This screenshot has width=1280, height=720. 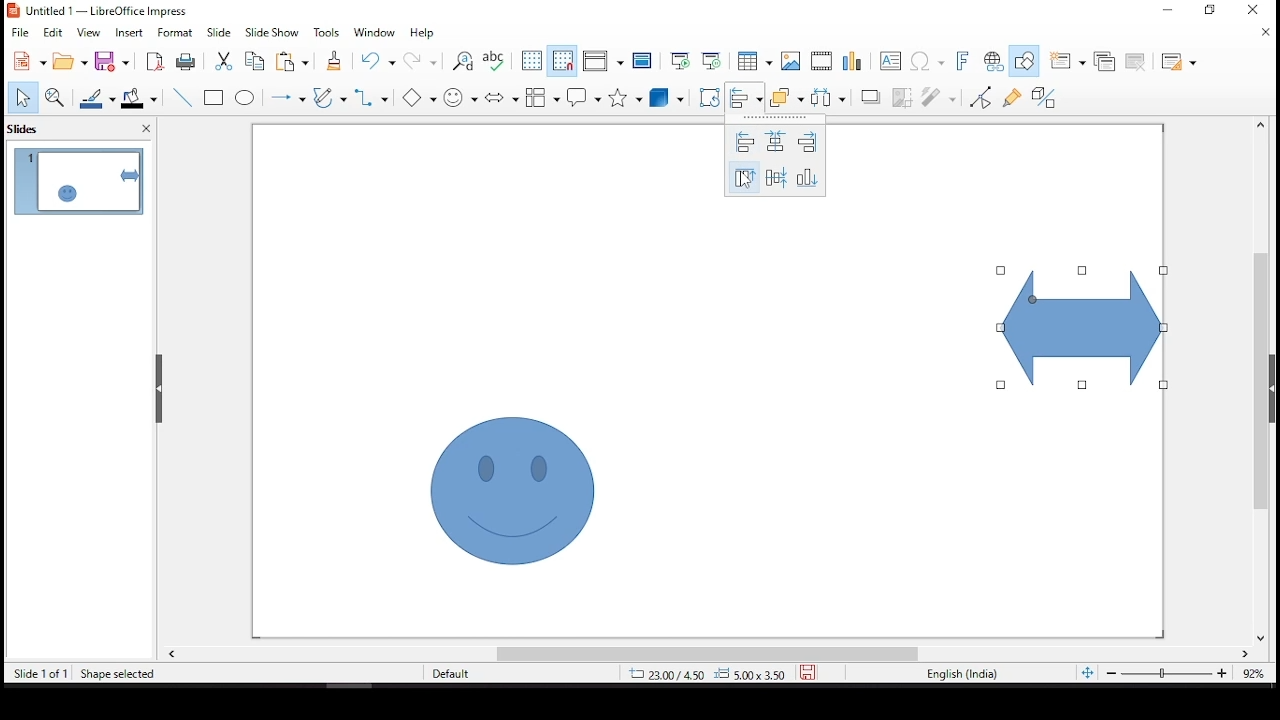 I want to click on ellipse, so click(x=245, y=98).